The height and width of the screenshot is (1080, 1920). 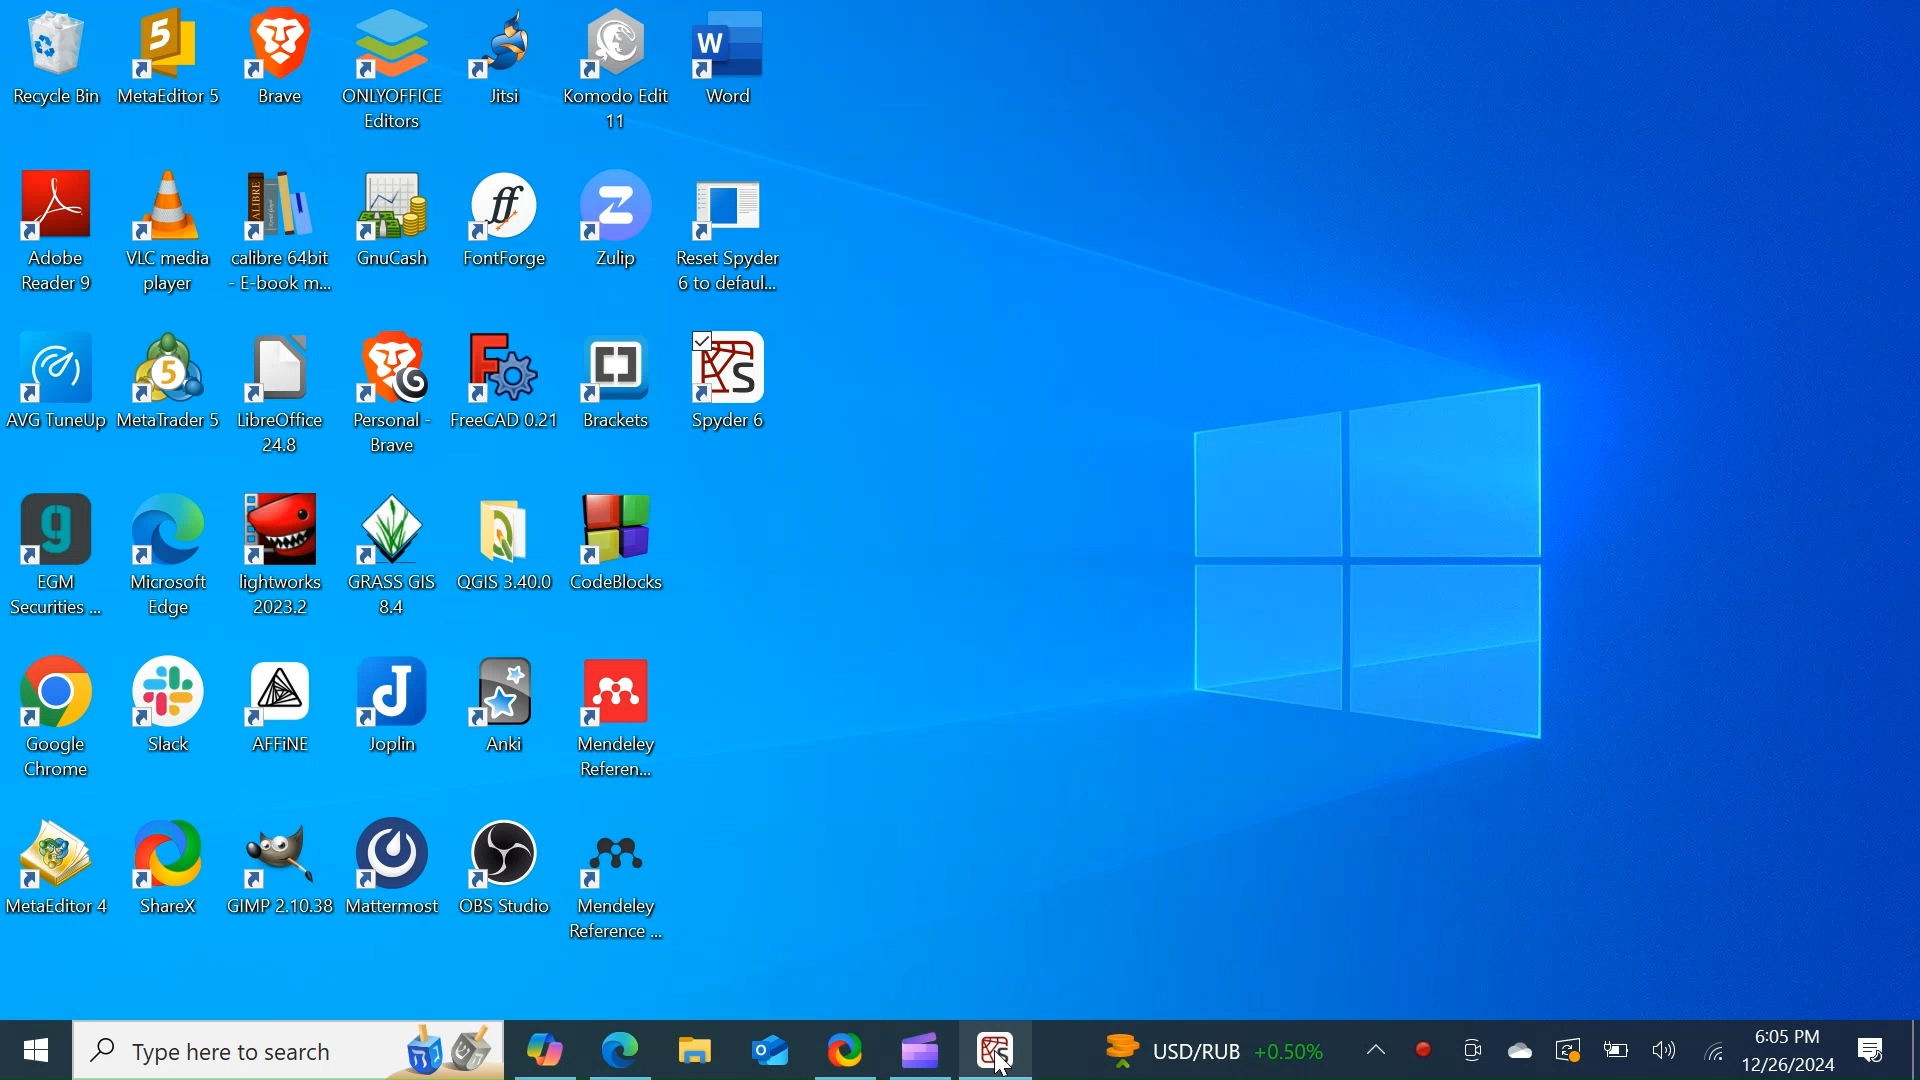 What do you see at coordinates (398, 562) in the screenshot?
I see `Grass Gis Desktop Icon` at bounding box center [398, 562].